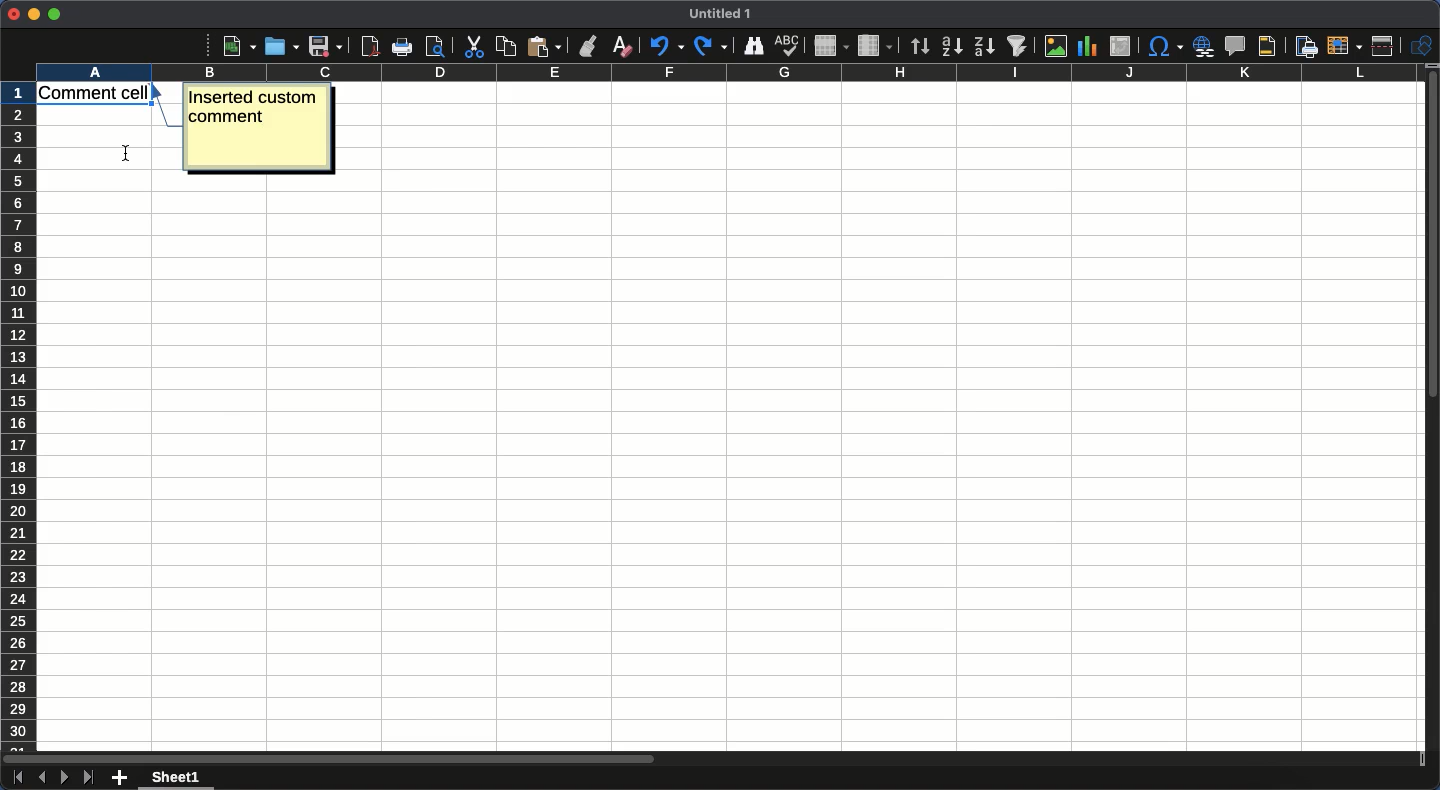 This screenshot has width=1440, height=790. Describe the element at coordinates (982, 45) in the screenshot. I see `Descending` at that location.